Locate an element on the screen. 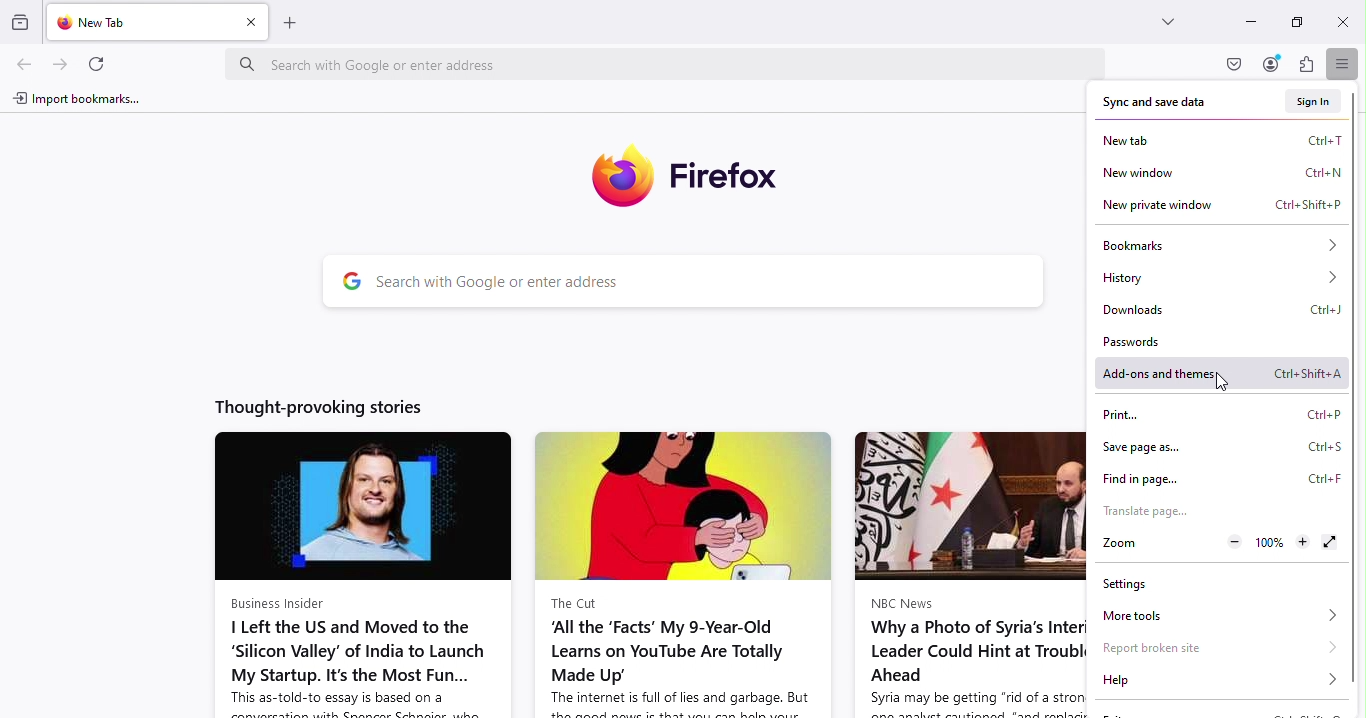 This screenshot has width=1366, height=718. Sync and save data is located at coordinates (1155, 100).